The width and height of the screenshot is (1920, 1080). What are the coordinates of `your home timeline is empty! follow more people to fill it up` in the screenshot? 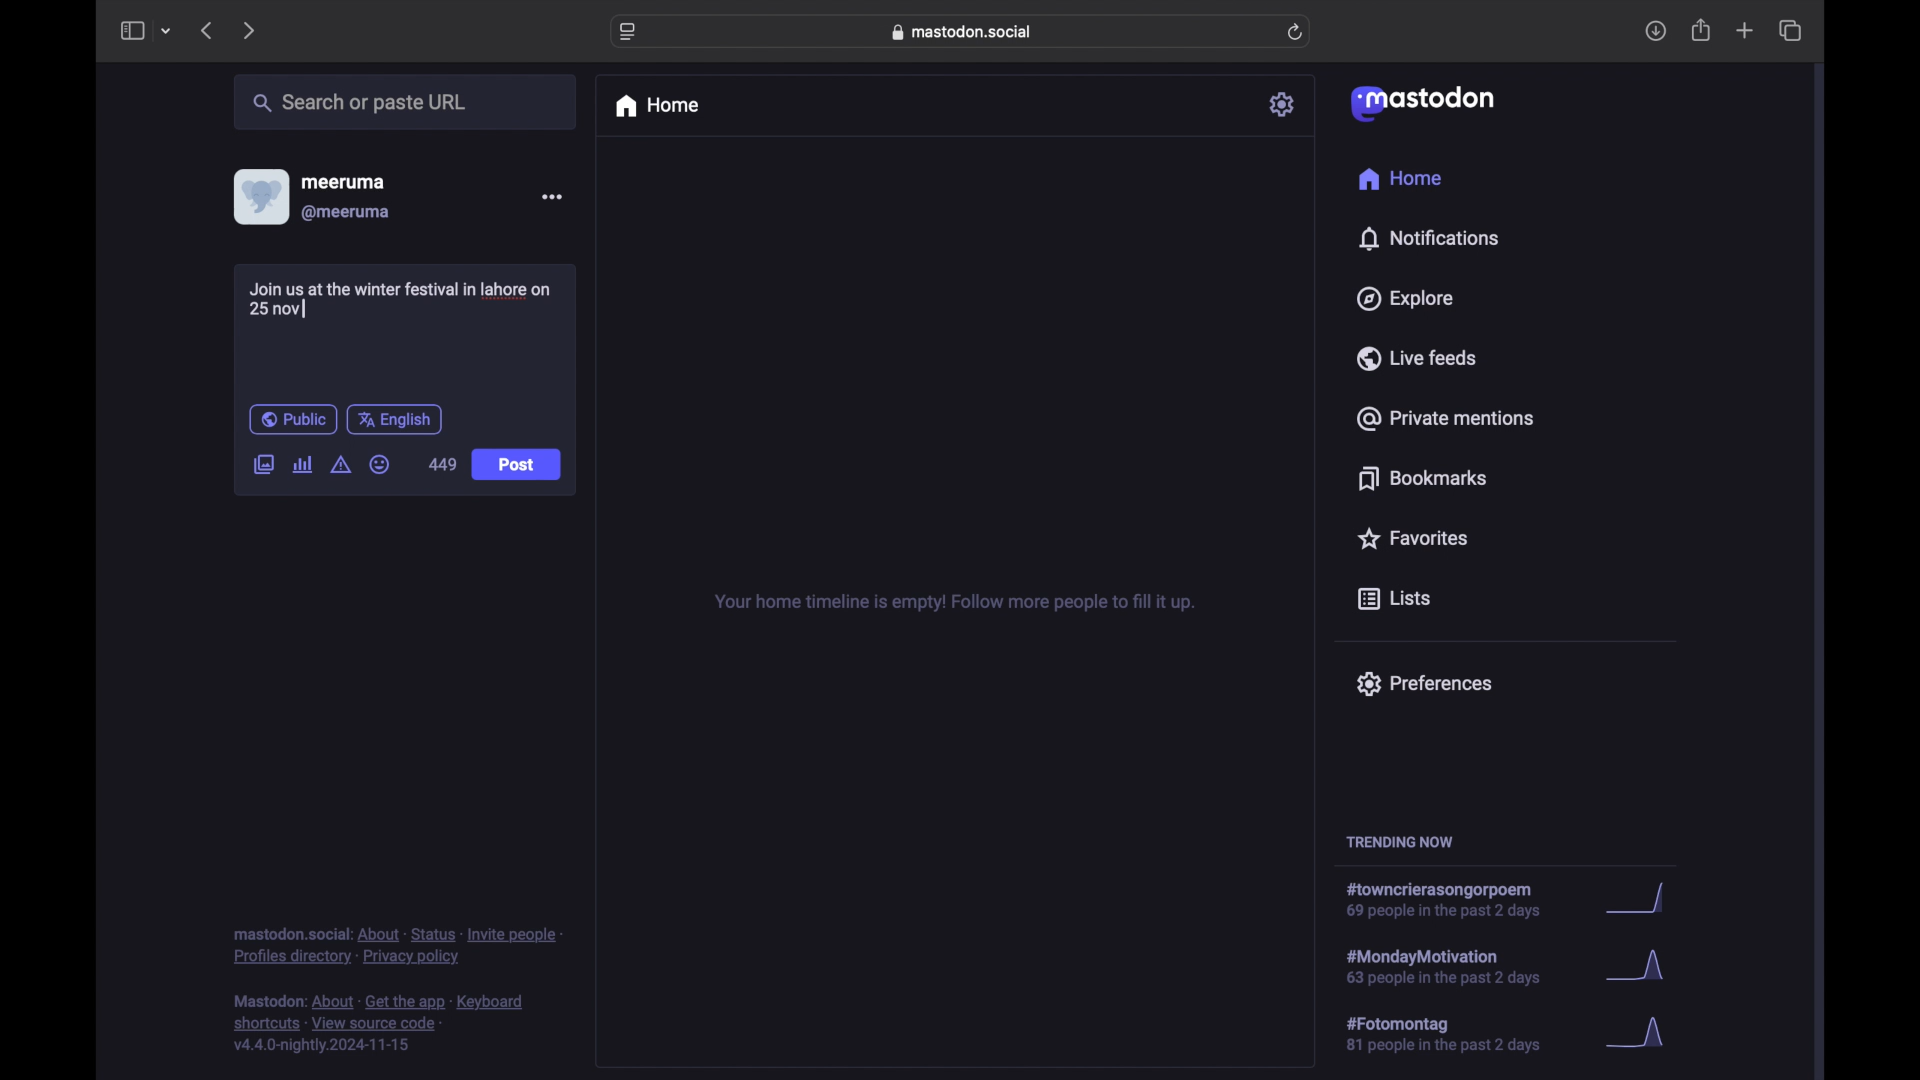 It's located at (954, 603).